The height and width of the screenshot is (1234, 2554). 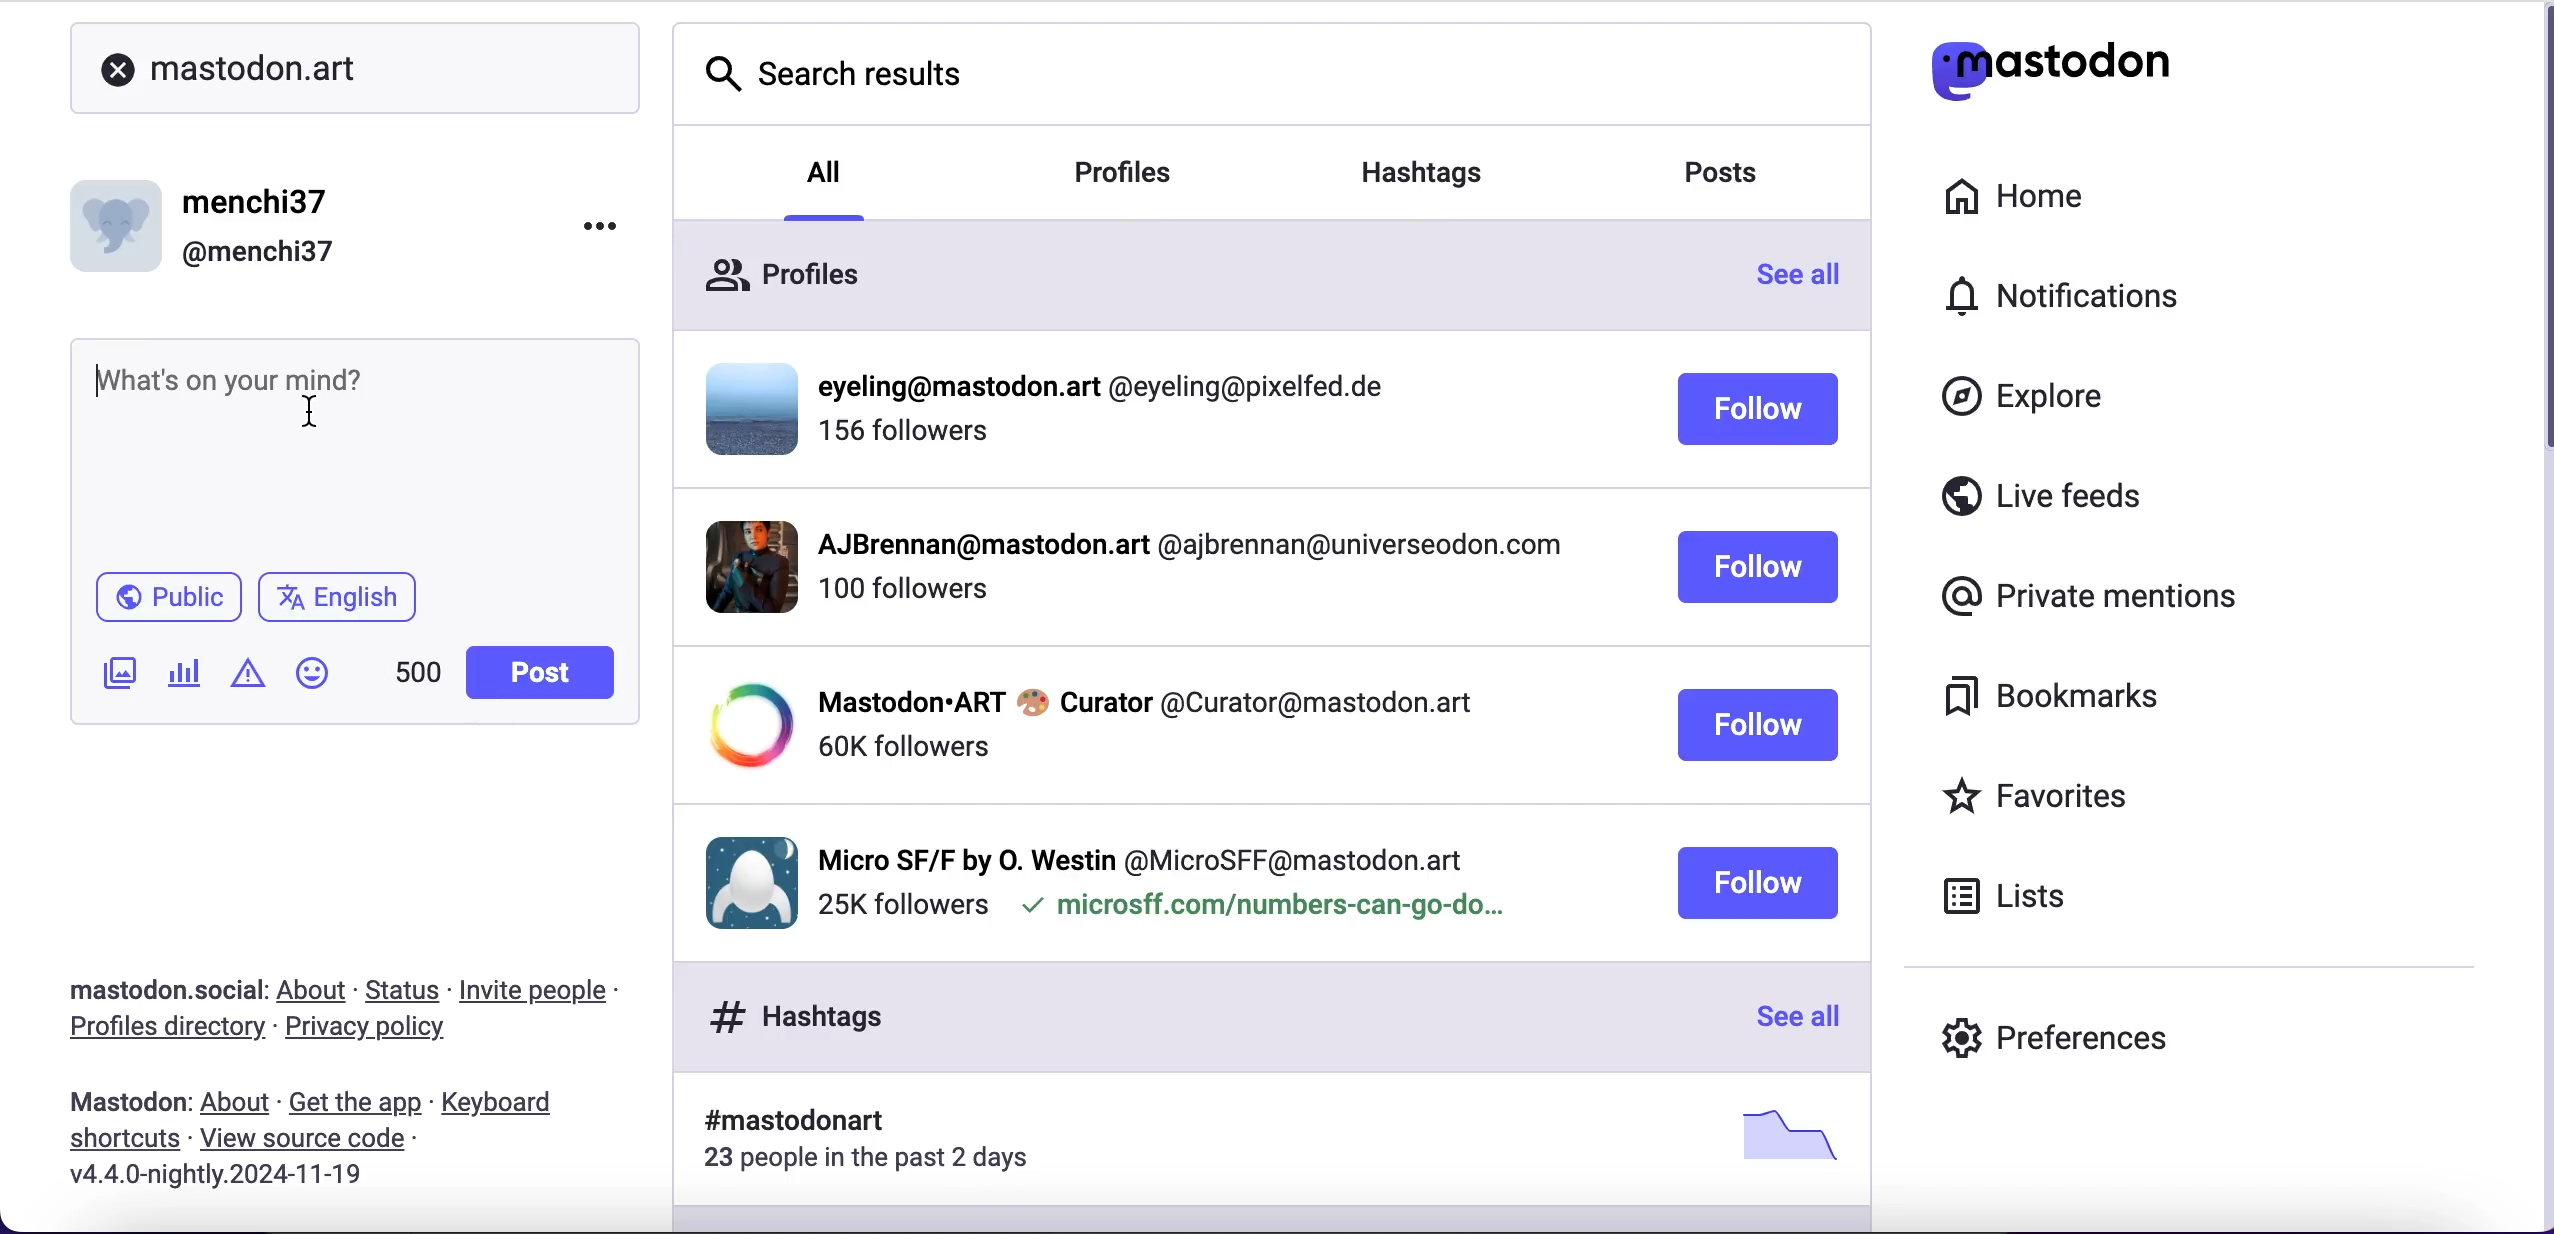 I want to click on profiles, so click(x=1216, y=274).